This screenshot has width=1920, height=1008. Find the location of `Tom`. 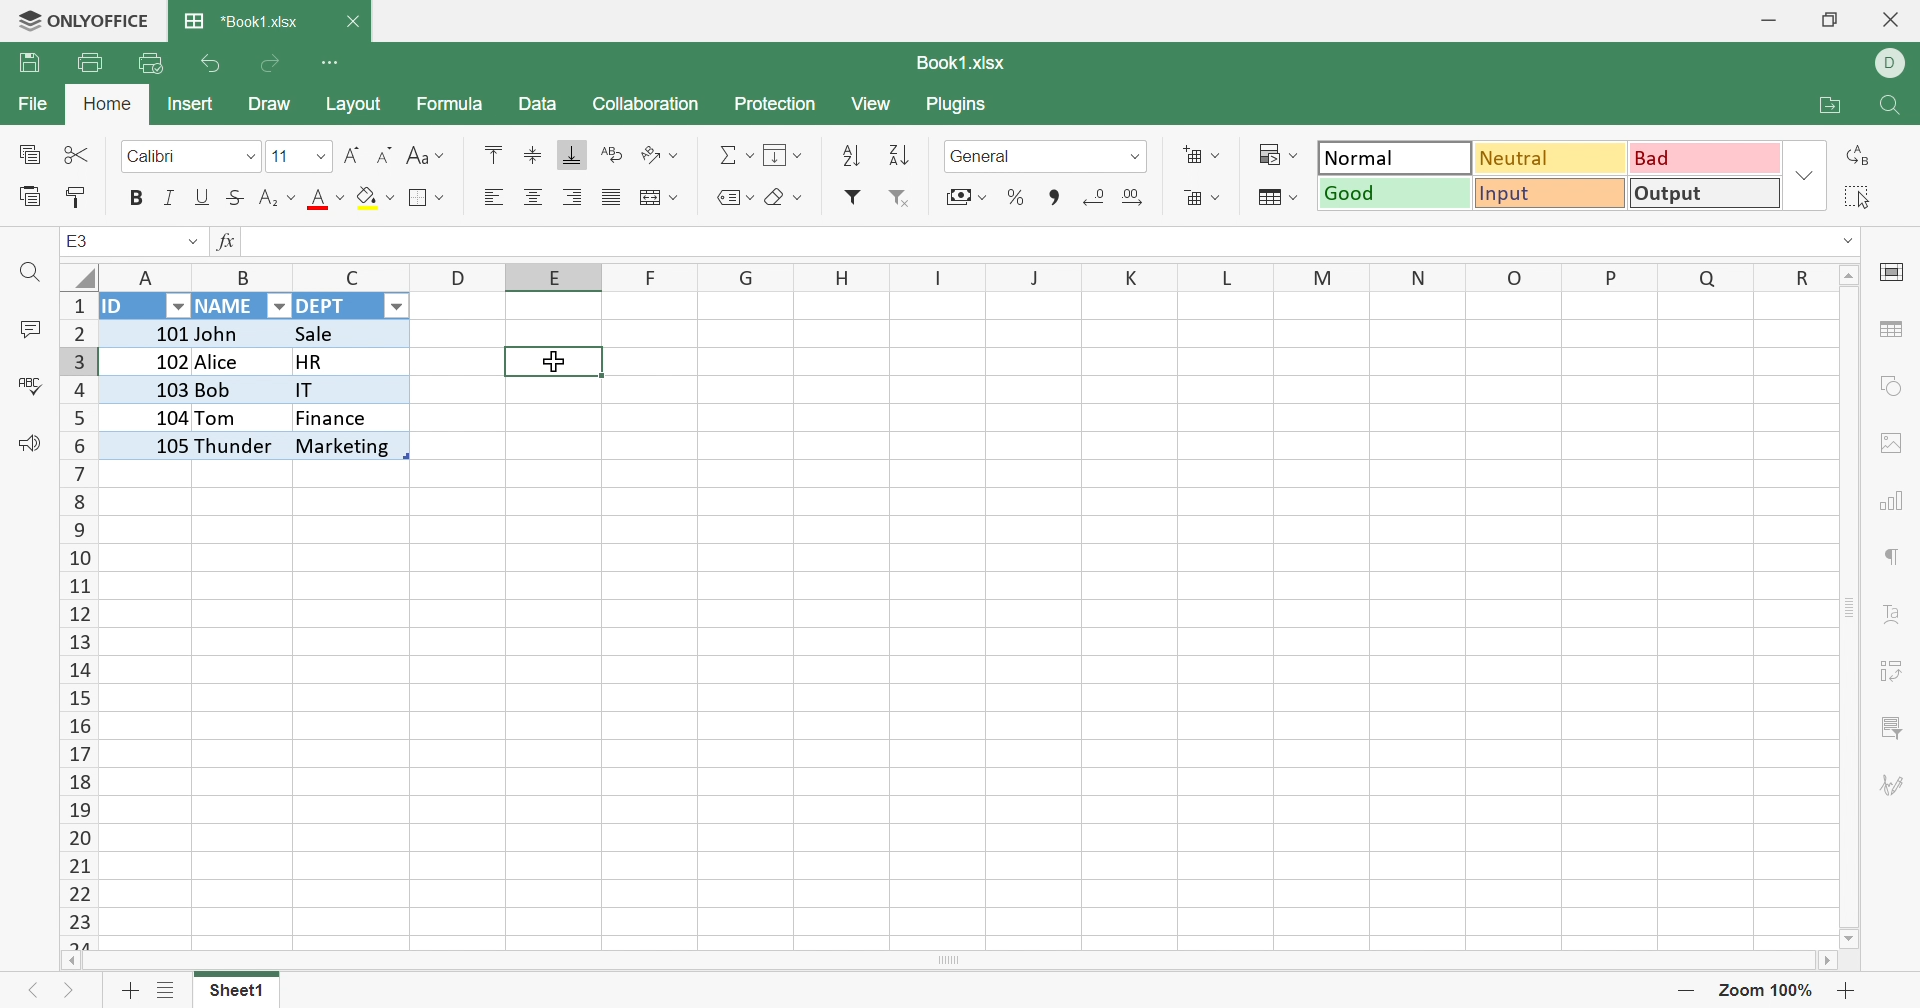

Tom is located at coordinates (220, 417).